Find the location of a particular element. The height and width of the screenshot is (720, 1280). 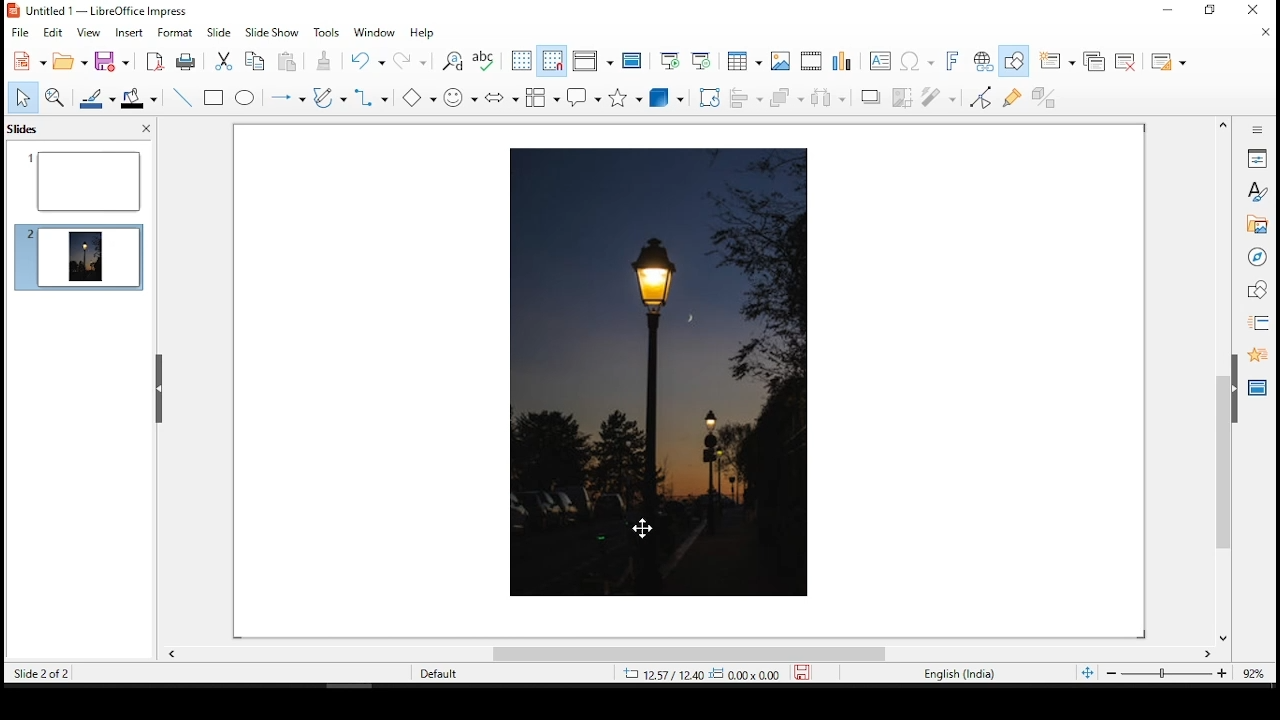

tools is located at coordinates (331, 36).